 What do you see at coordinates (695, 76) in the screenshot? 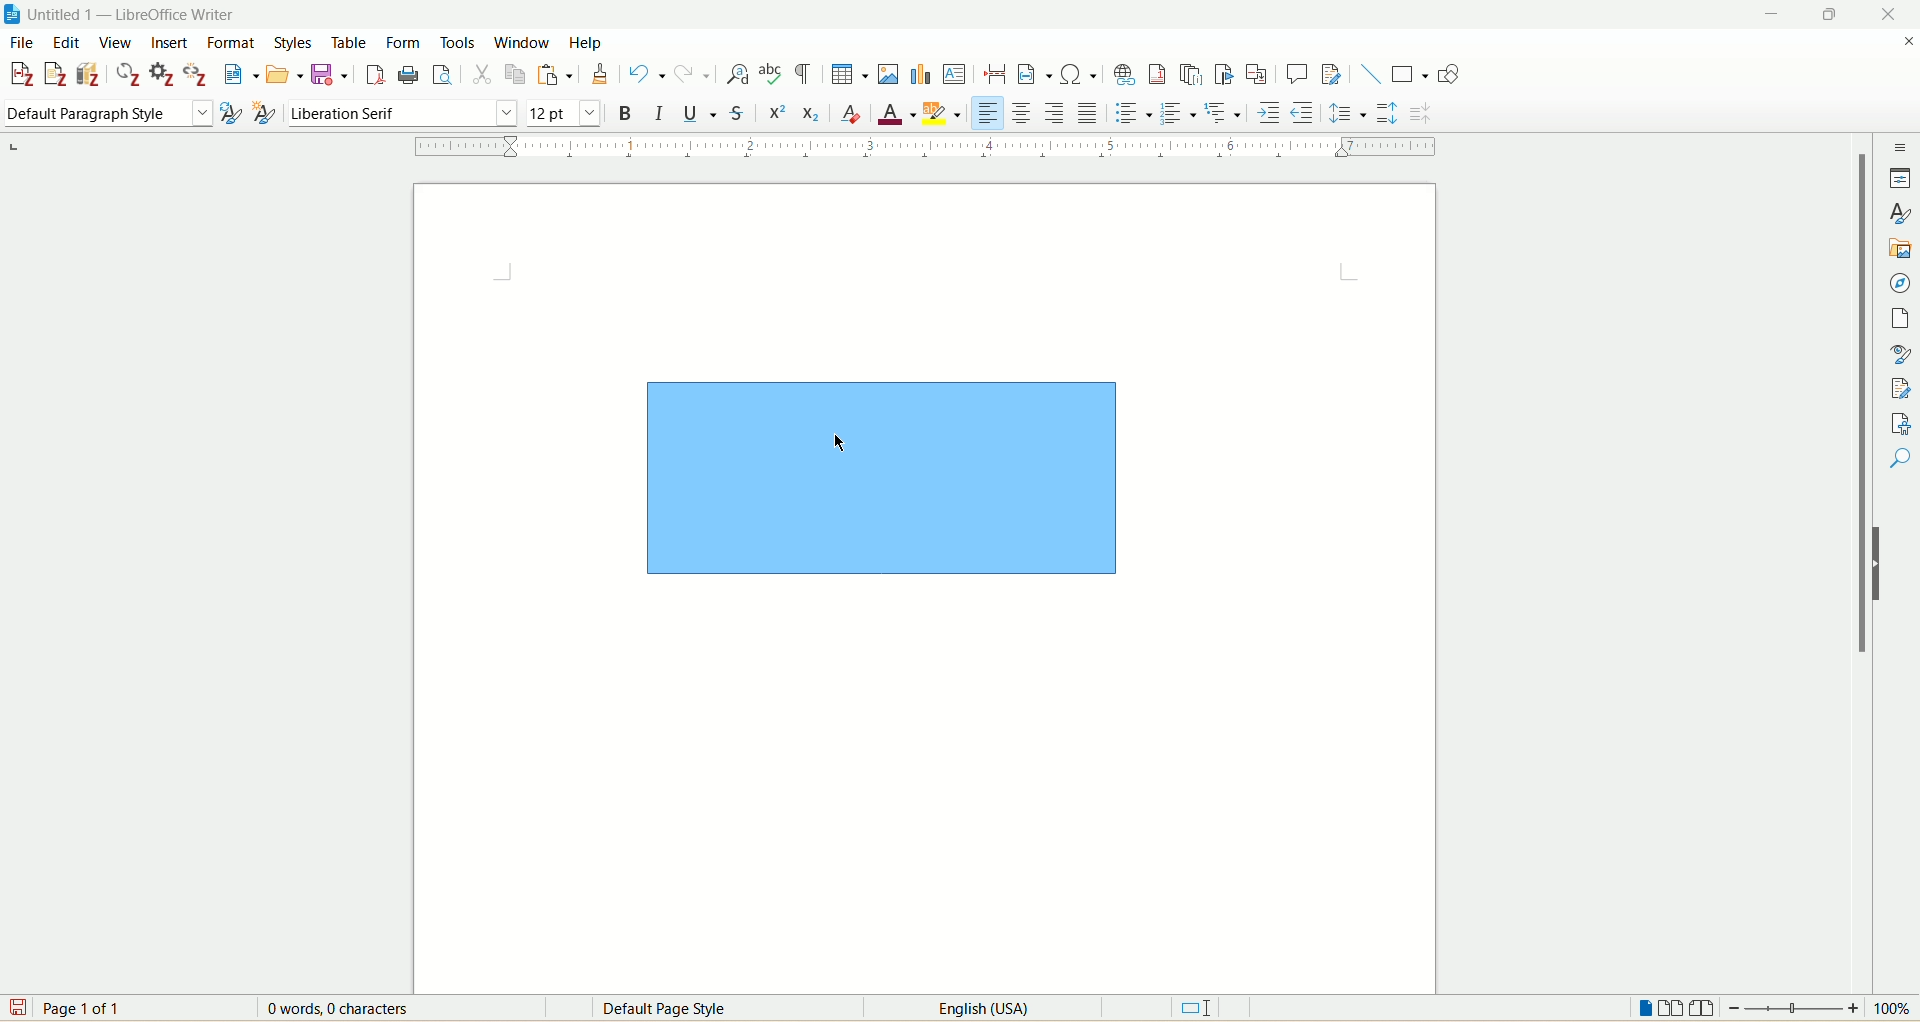
I see `redo` at bounding box center [695, 76].